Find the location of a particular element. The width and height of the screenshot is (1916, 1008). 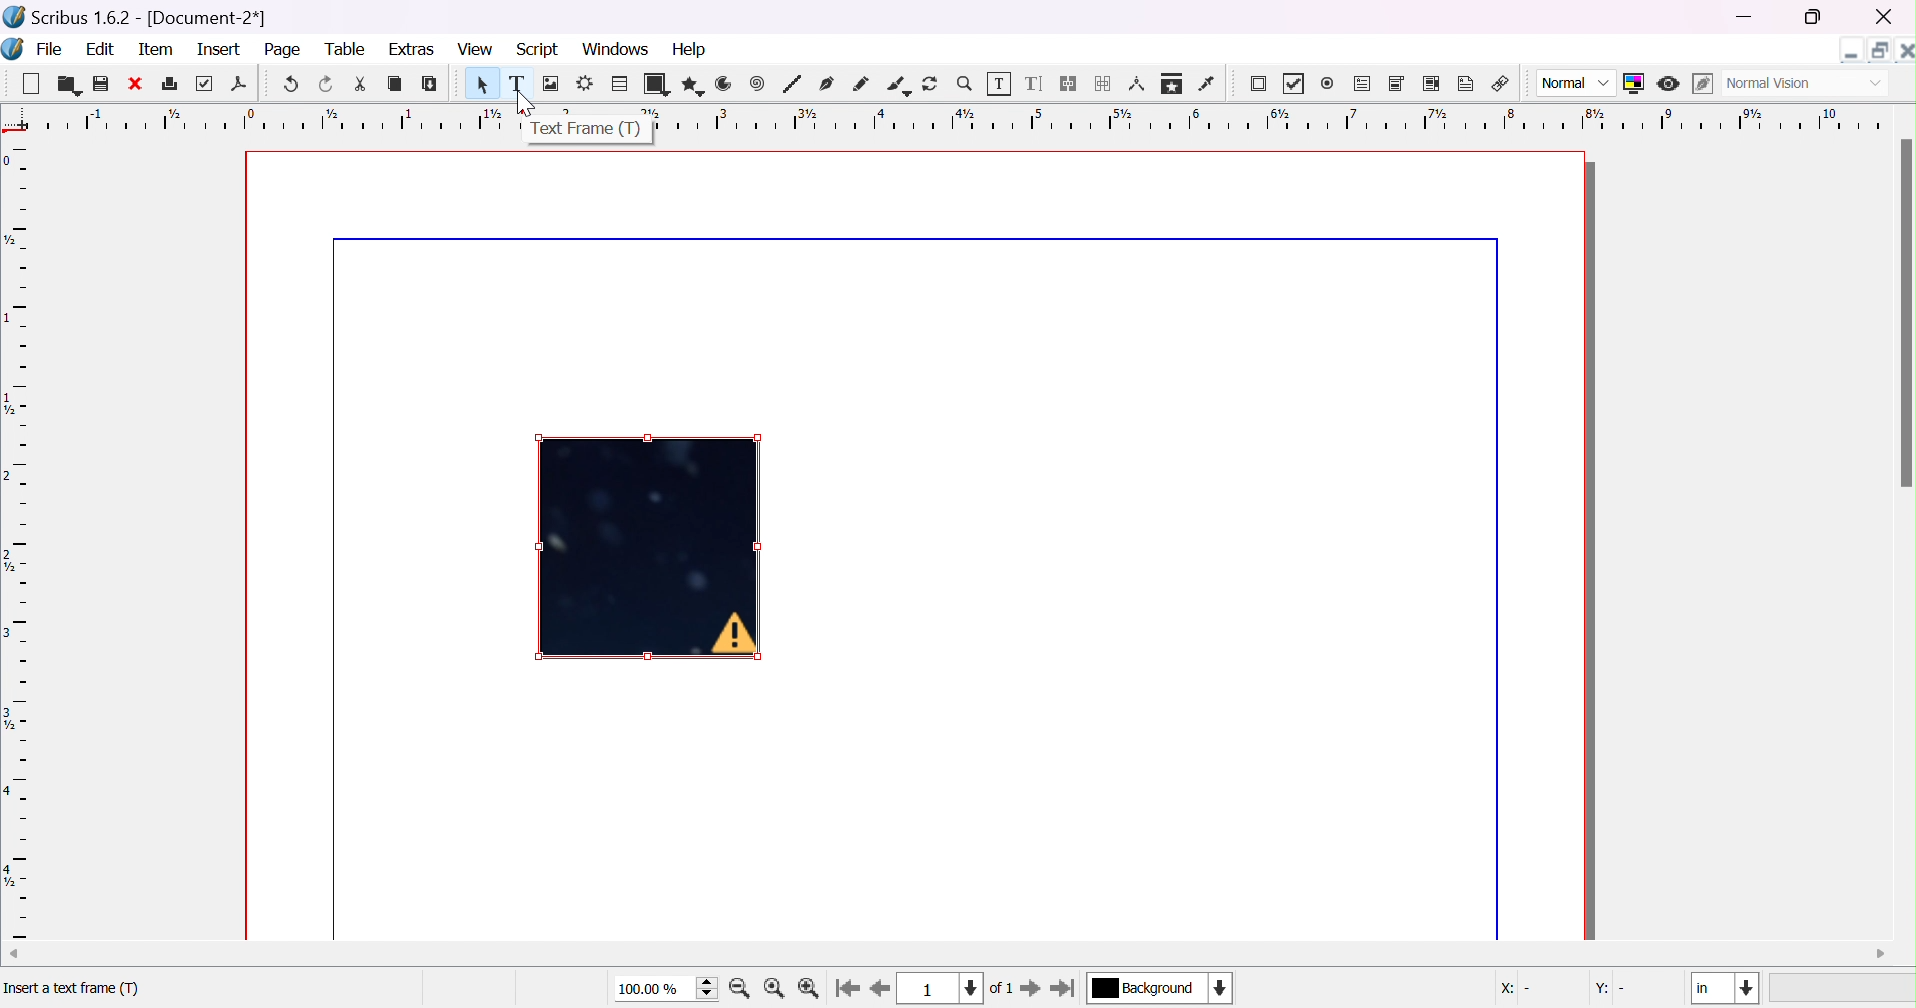

minimize is located at coordinates (1749, 18).